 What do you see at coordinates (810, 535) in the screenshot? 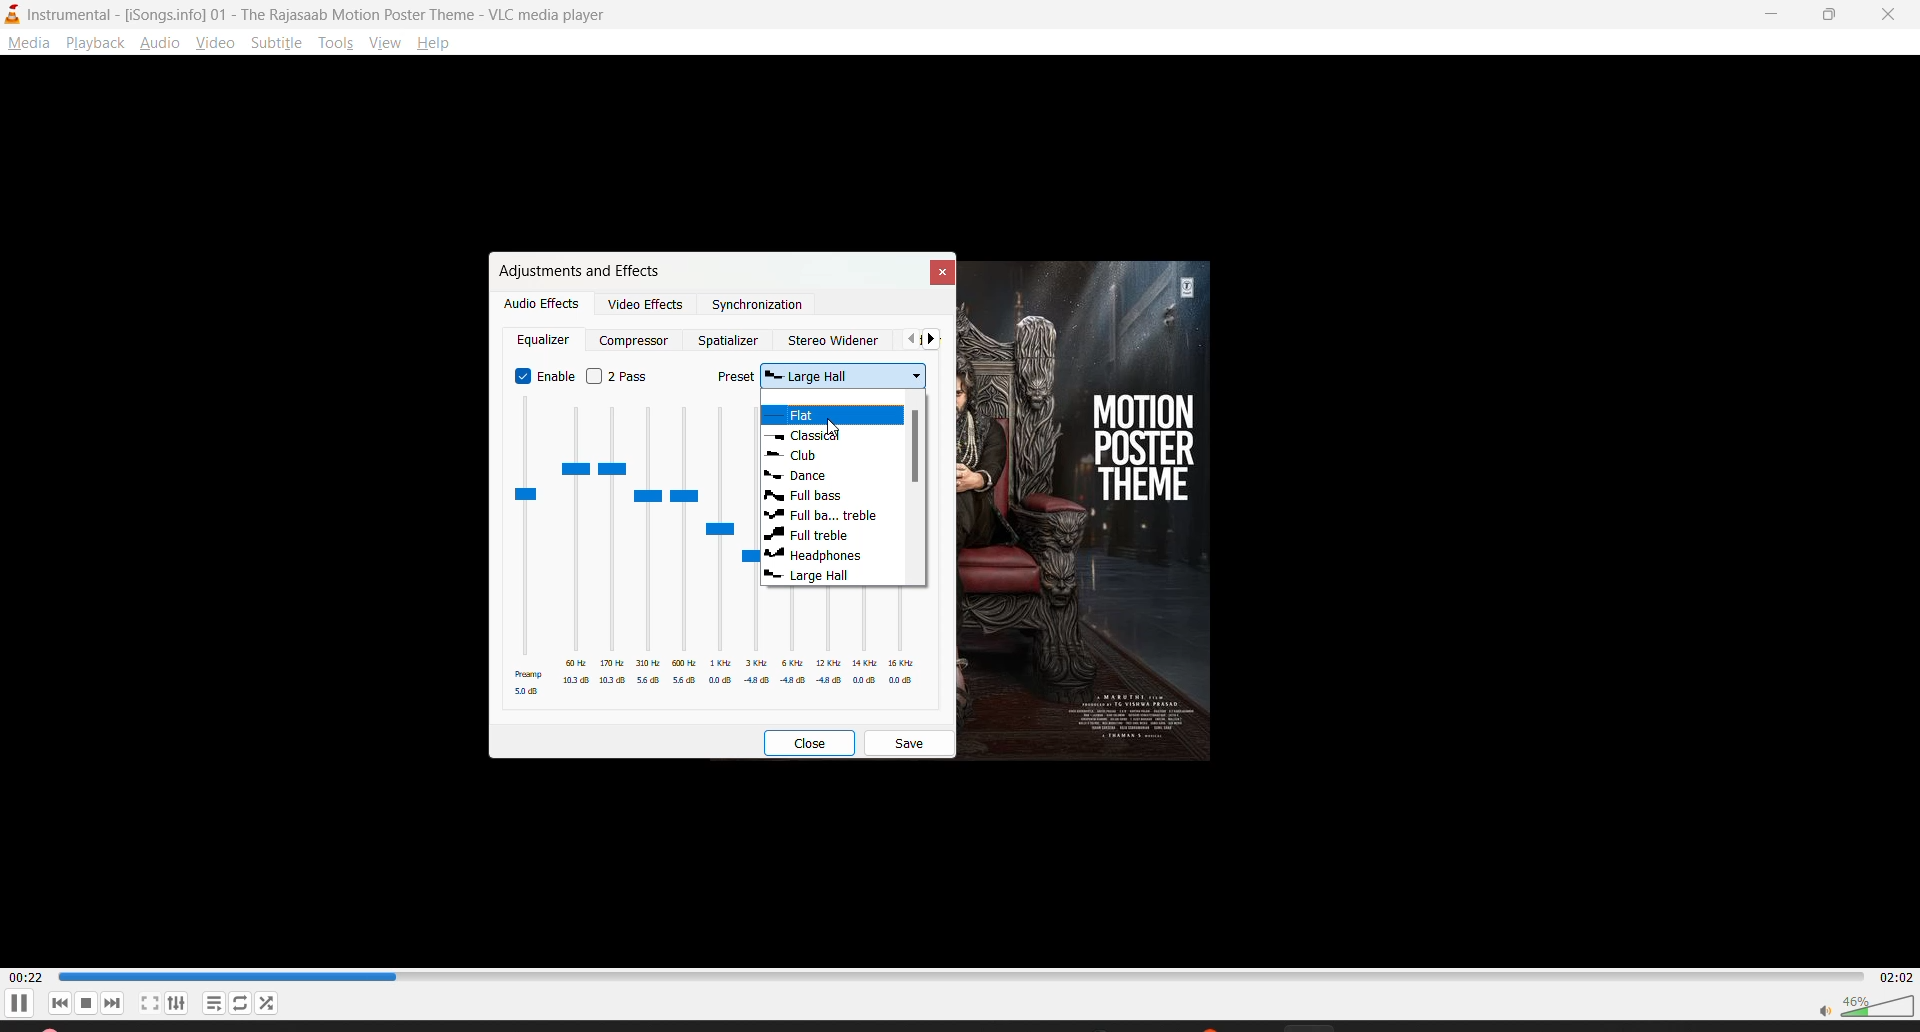
I see `full treble` at bounding box center [810, 535].